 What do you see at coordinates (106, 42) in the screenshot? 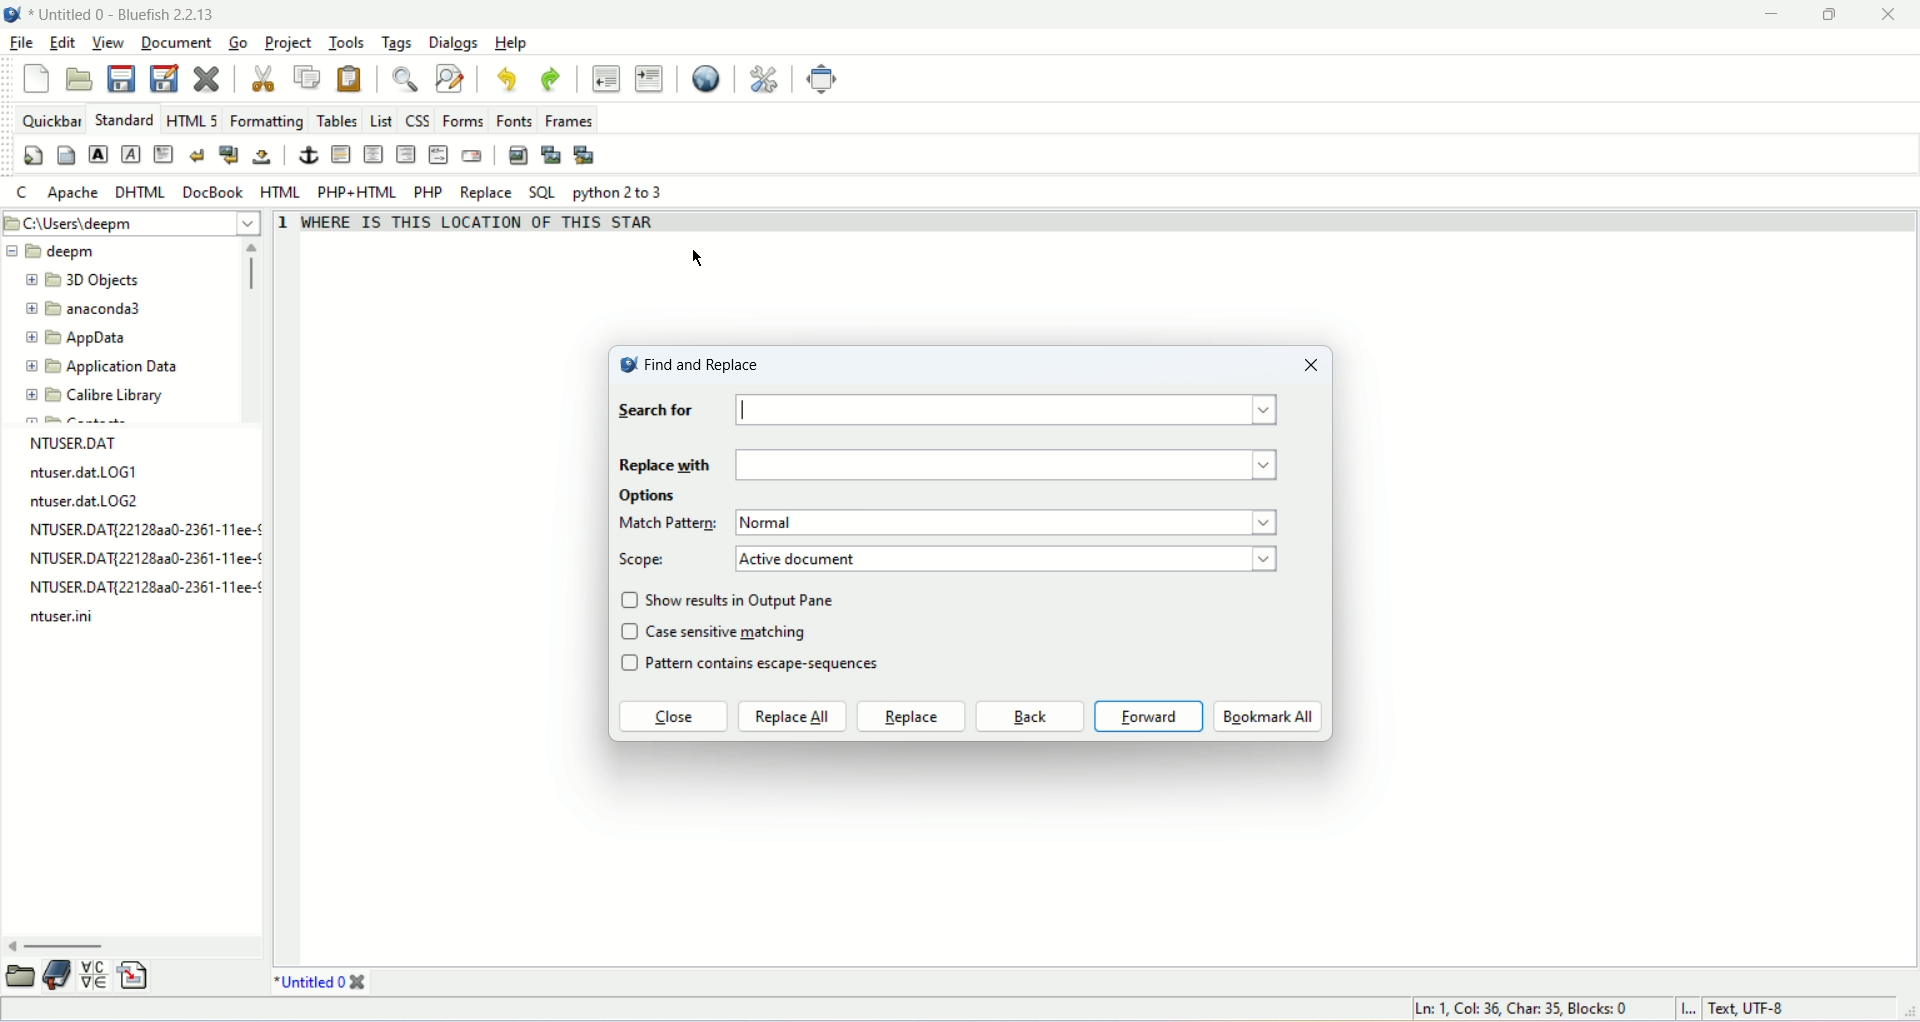
I see `view` at bounding box center [106, 42].